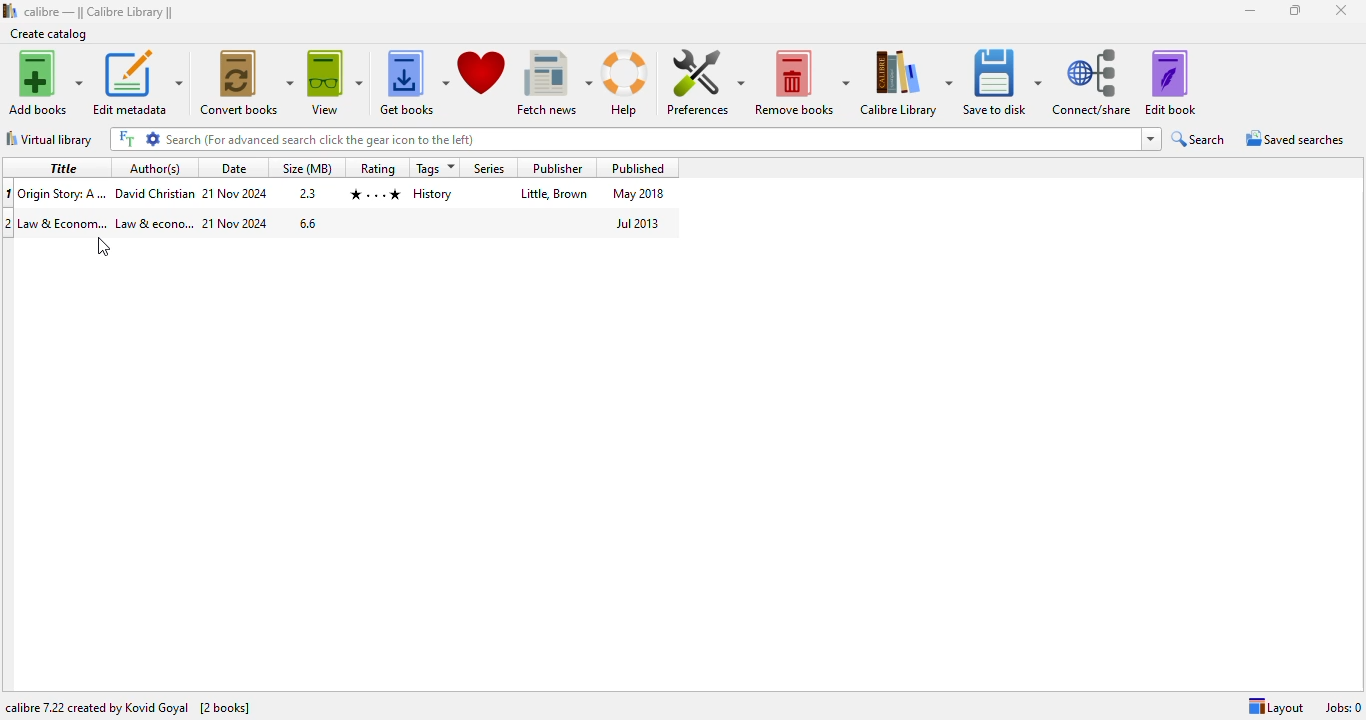  I want to click on settings, so click(153, 139).